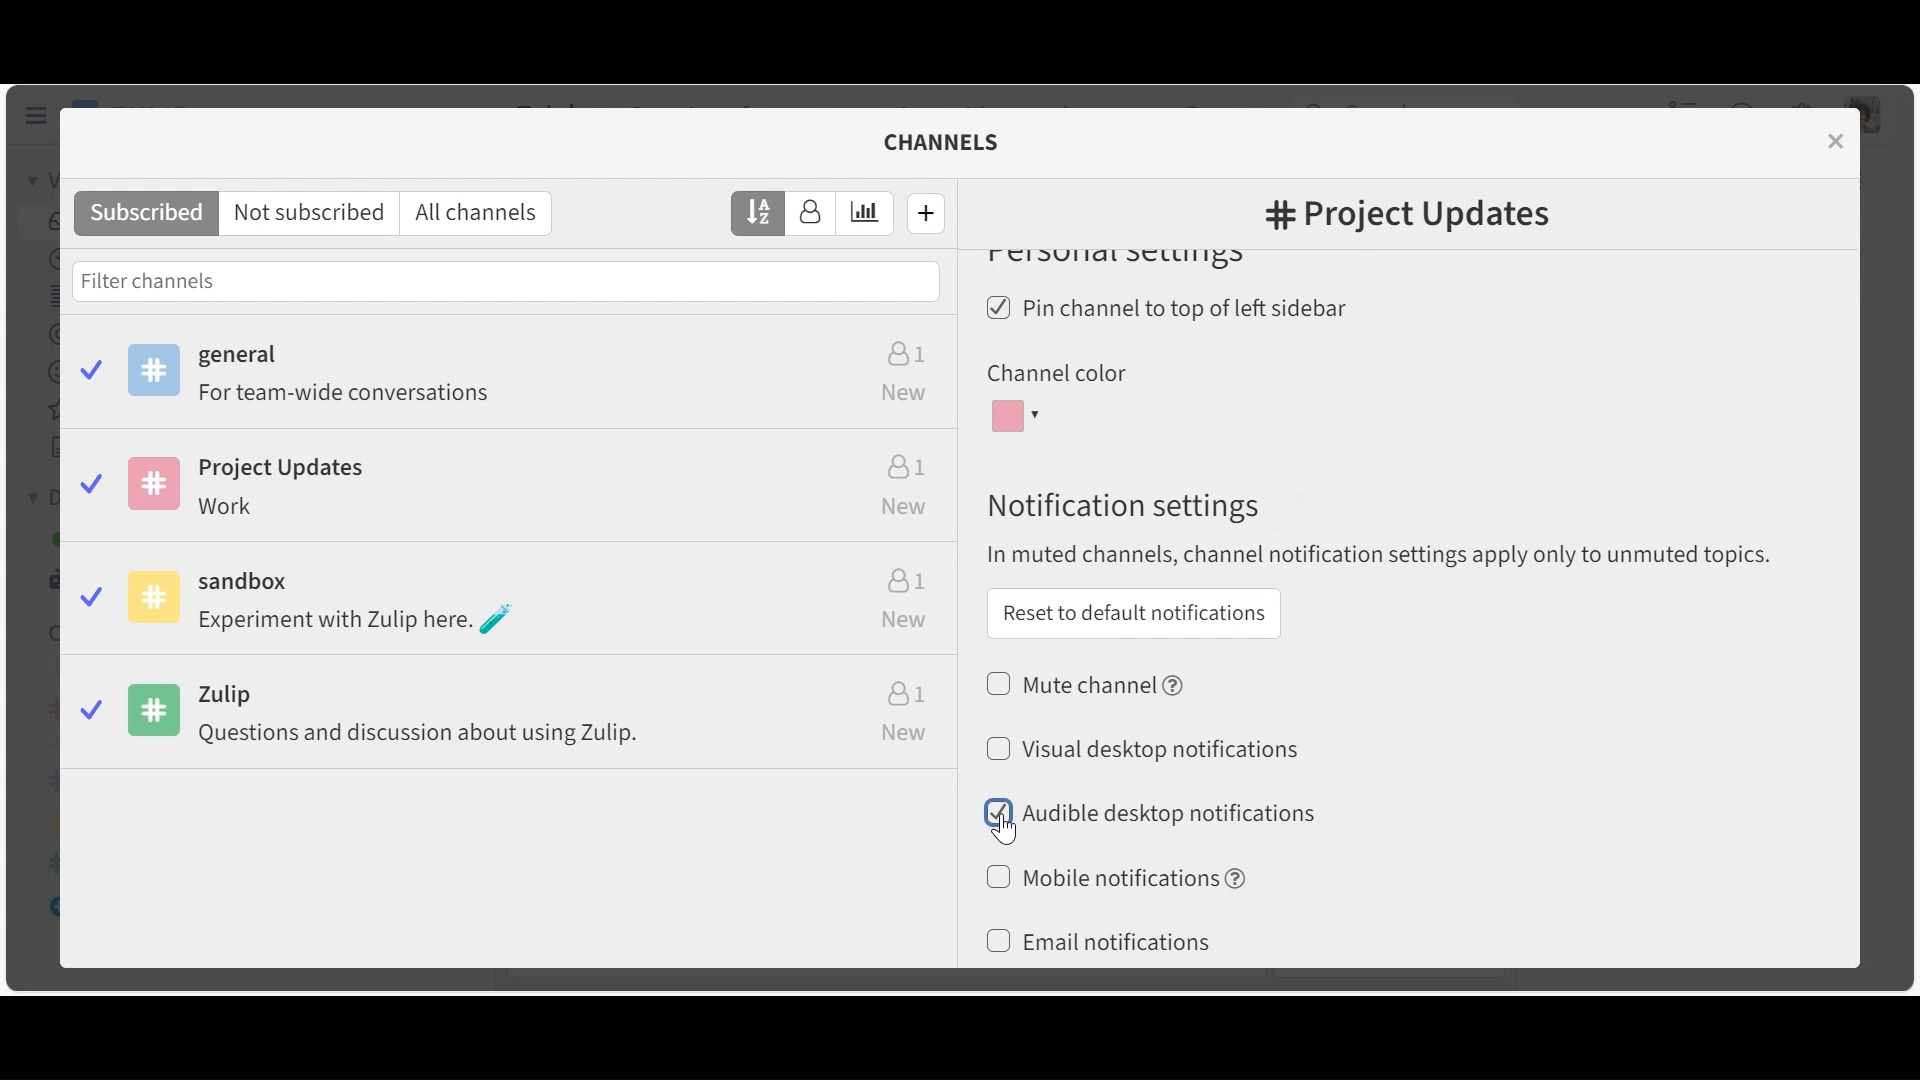 The width and height of the screenshot is (1920, 1080). What do you see at coordinates (1099, 943) in the screenshot?
I see `(un)select Email notifications` at bounding box center [1099, 943].